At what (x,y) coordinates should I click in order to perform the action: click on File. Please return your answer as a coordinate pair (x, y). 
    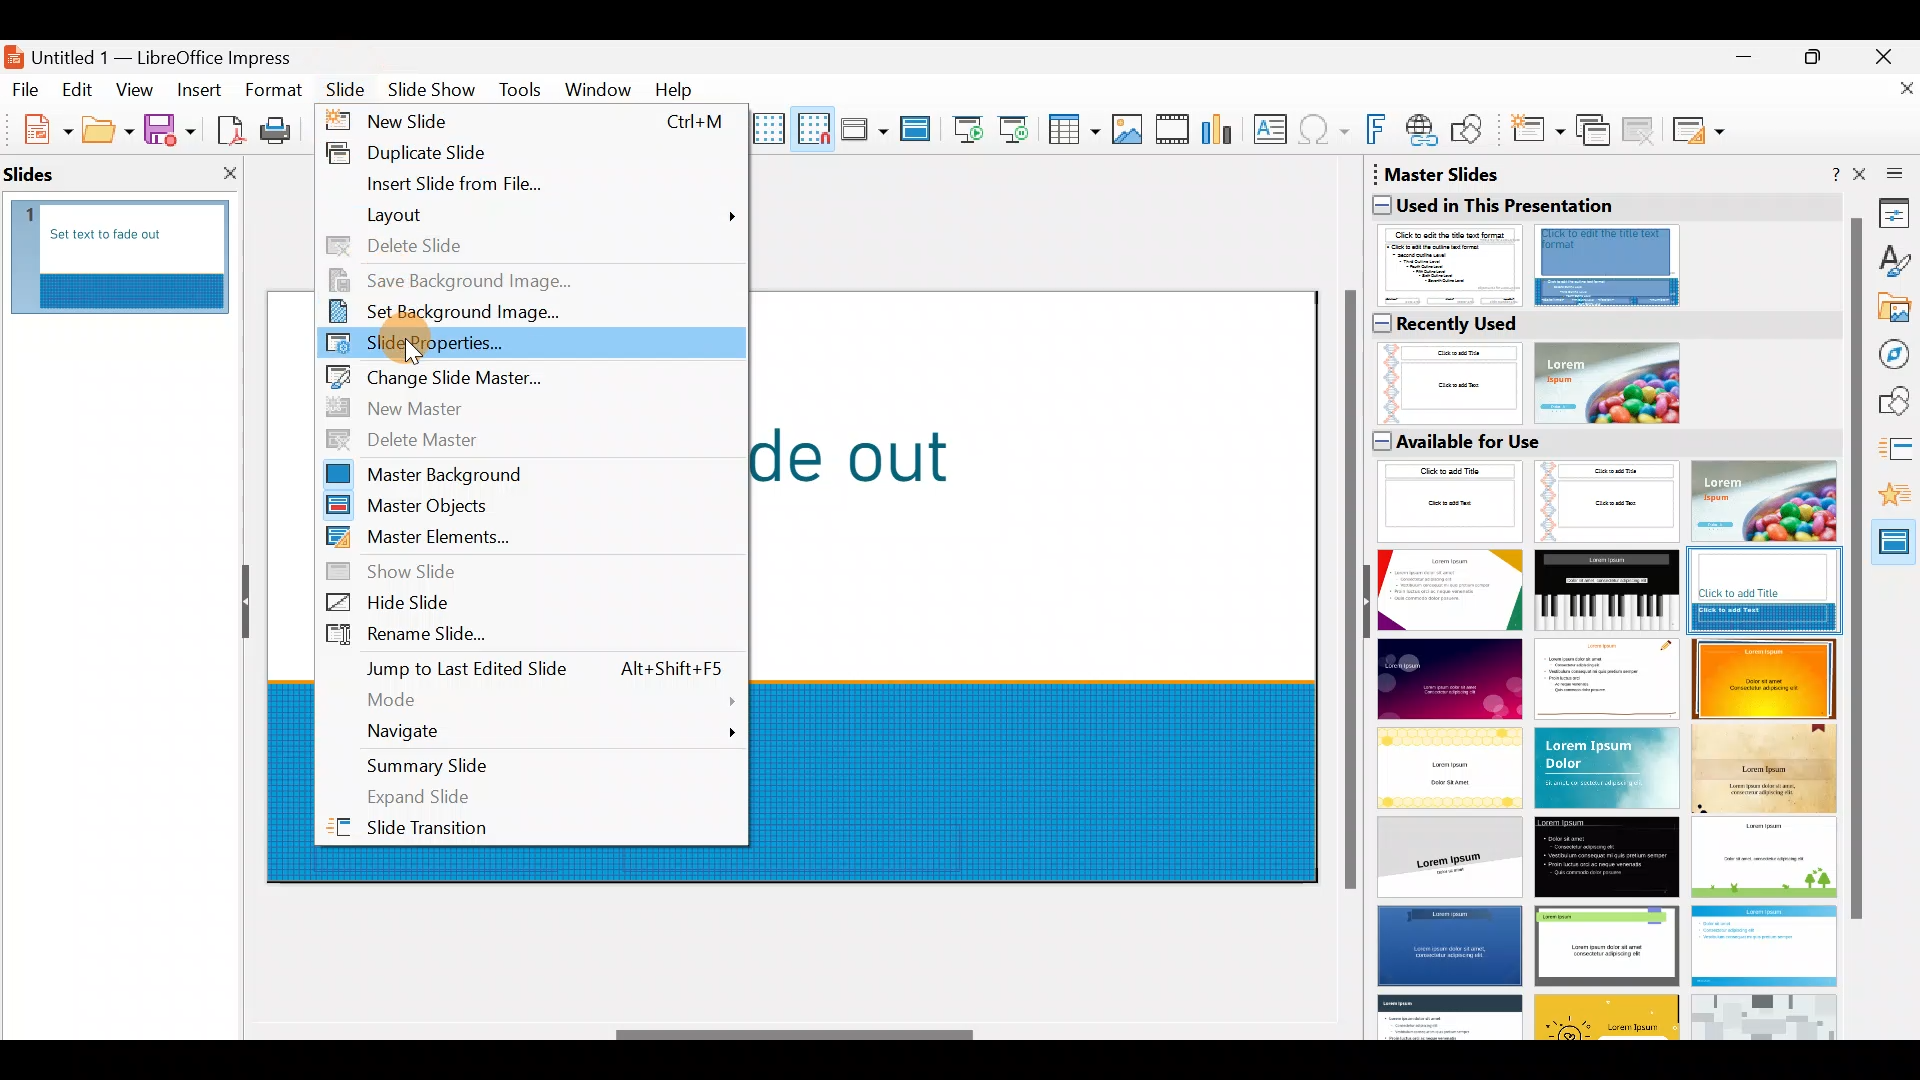
    Looking at the image, I should click on (26, 88).